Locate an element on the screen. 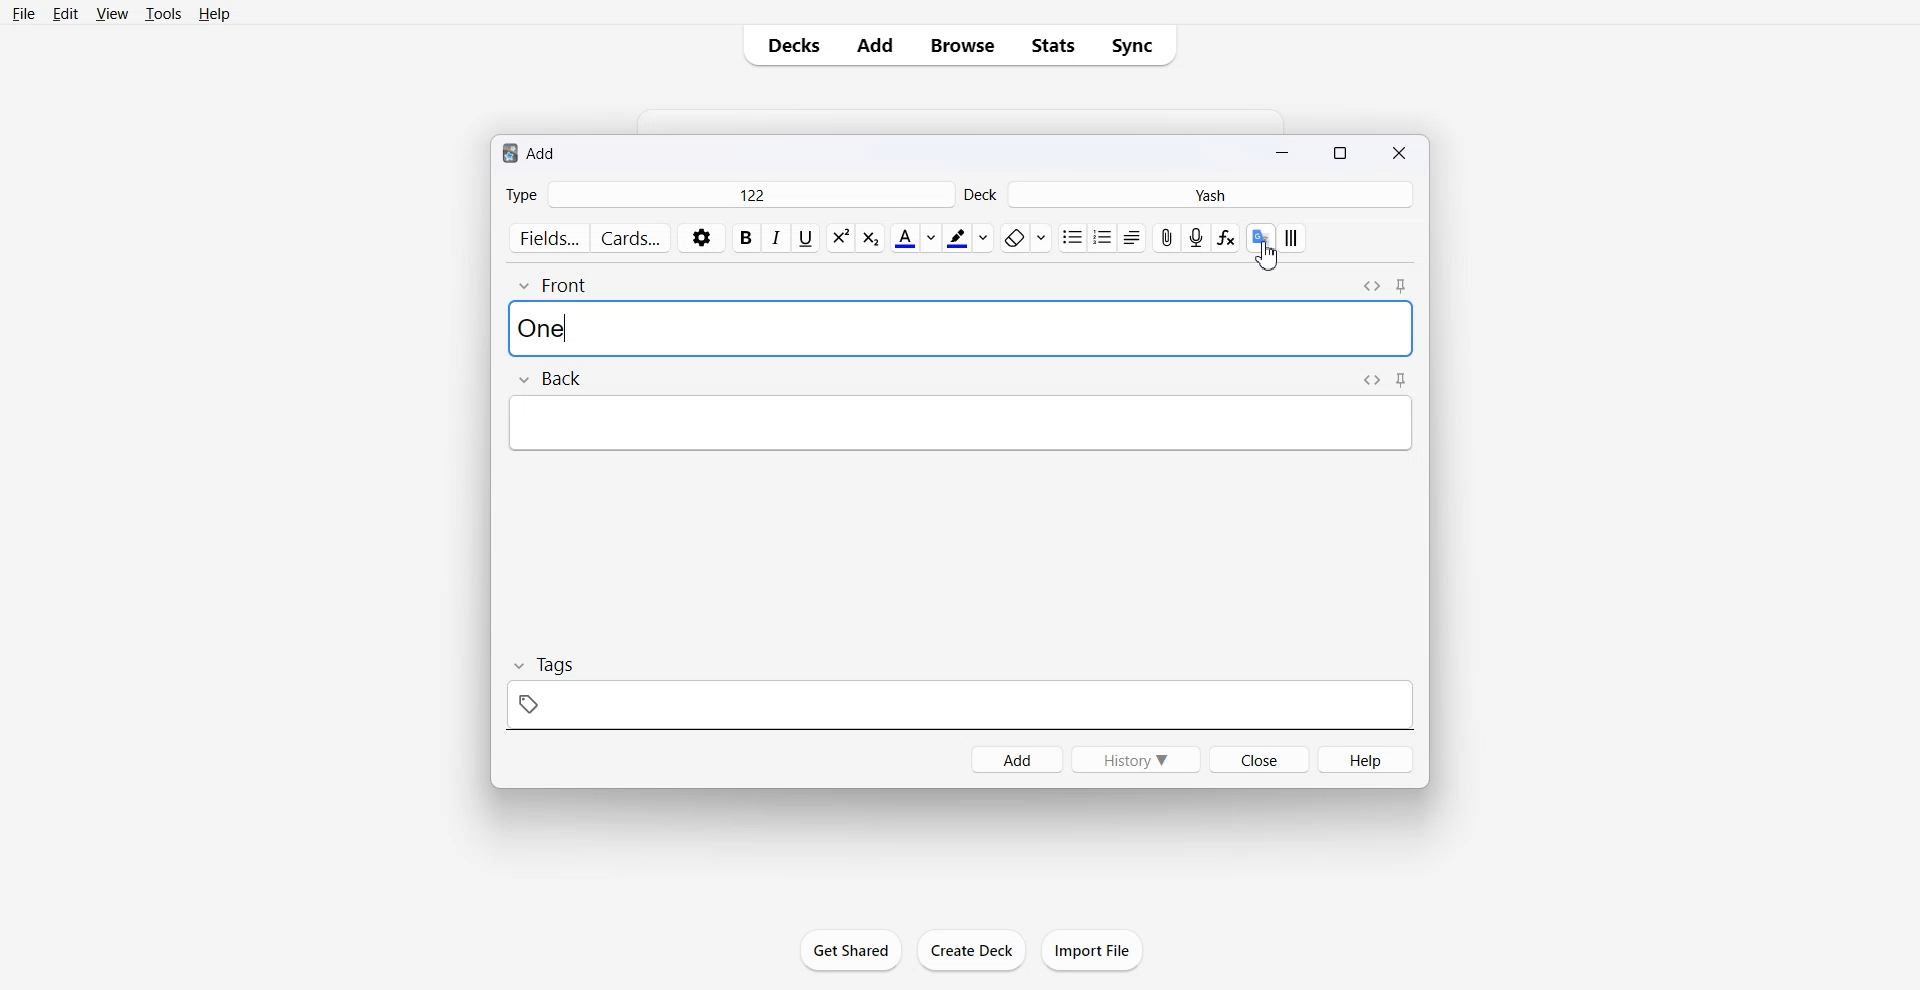  Text is located at coordinates (548, 327).